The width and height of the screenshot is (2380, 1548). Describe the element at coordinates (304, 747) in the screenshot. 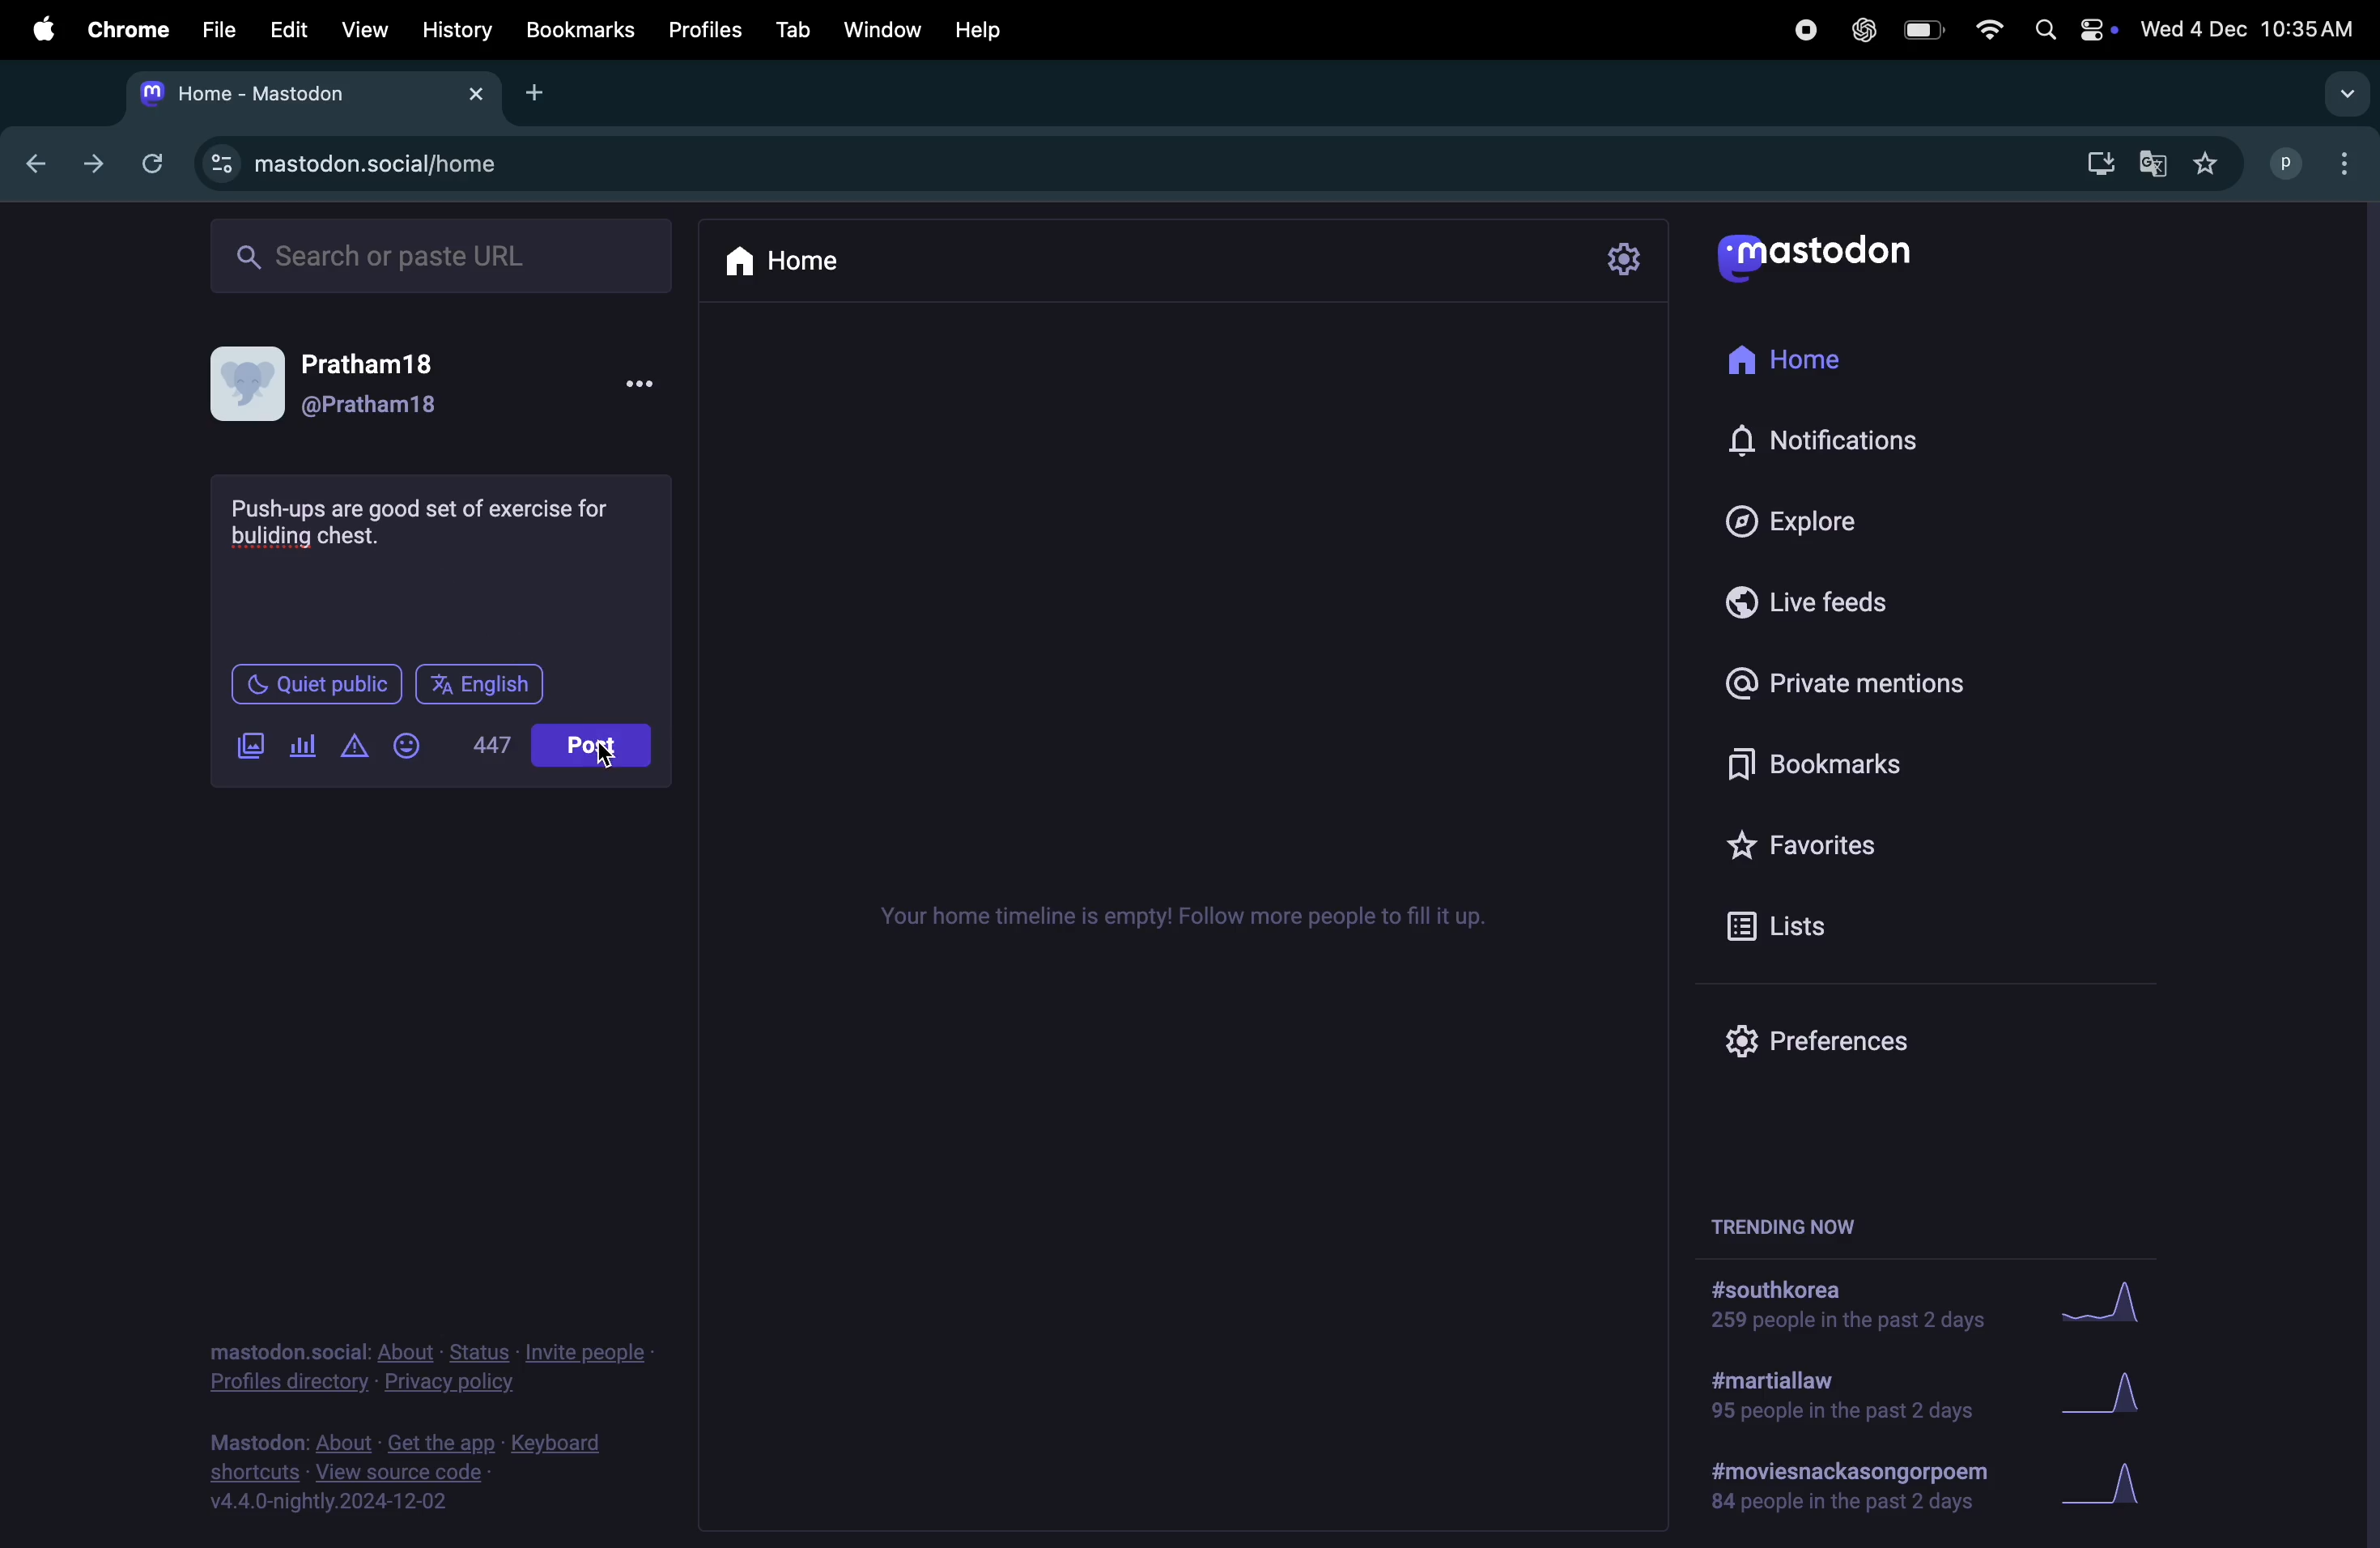

I see `poll` at that location.